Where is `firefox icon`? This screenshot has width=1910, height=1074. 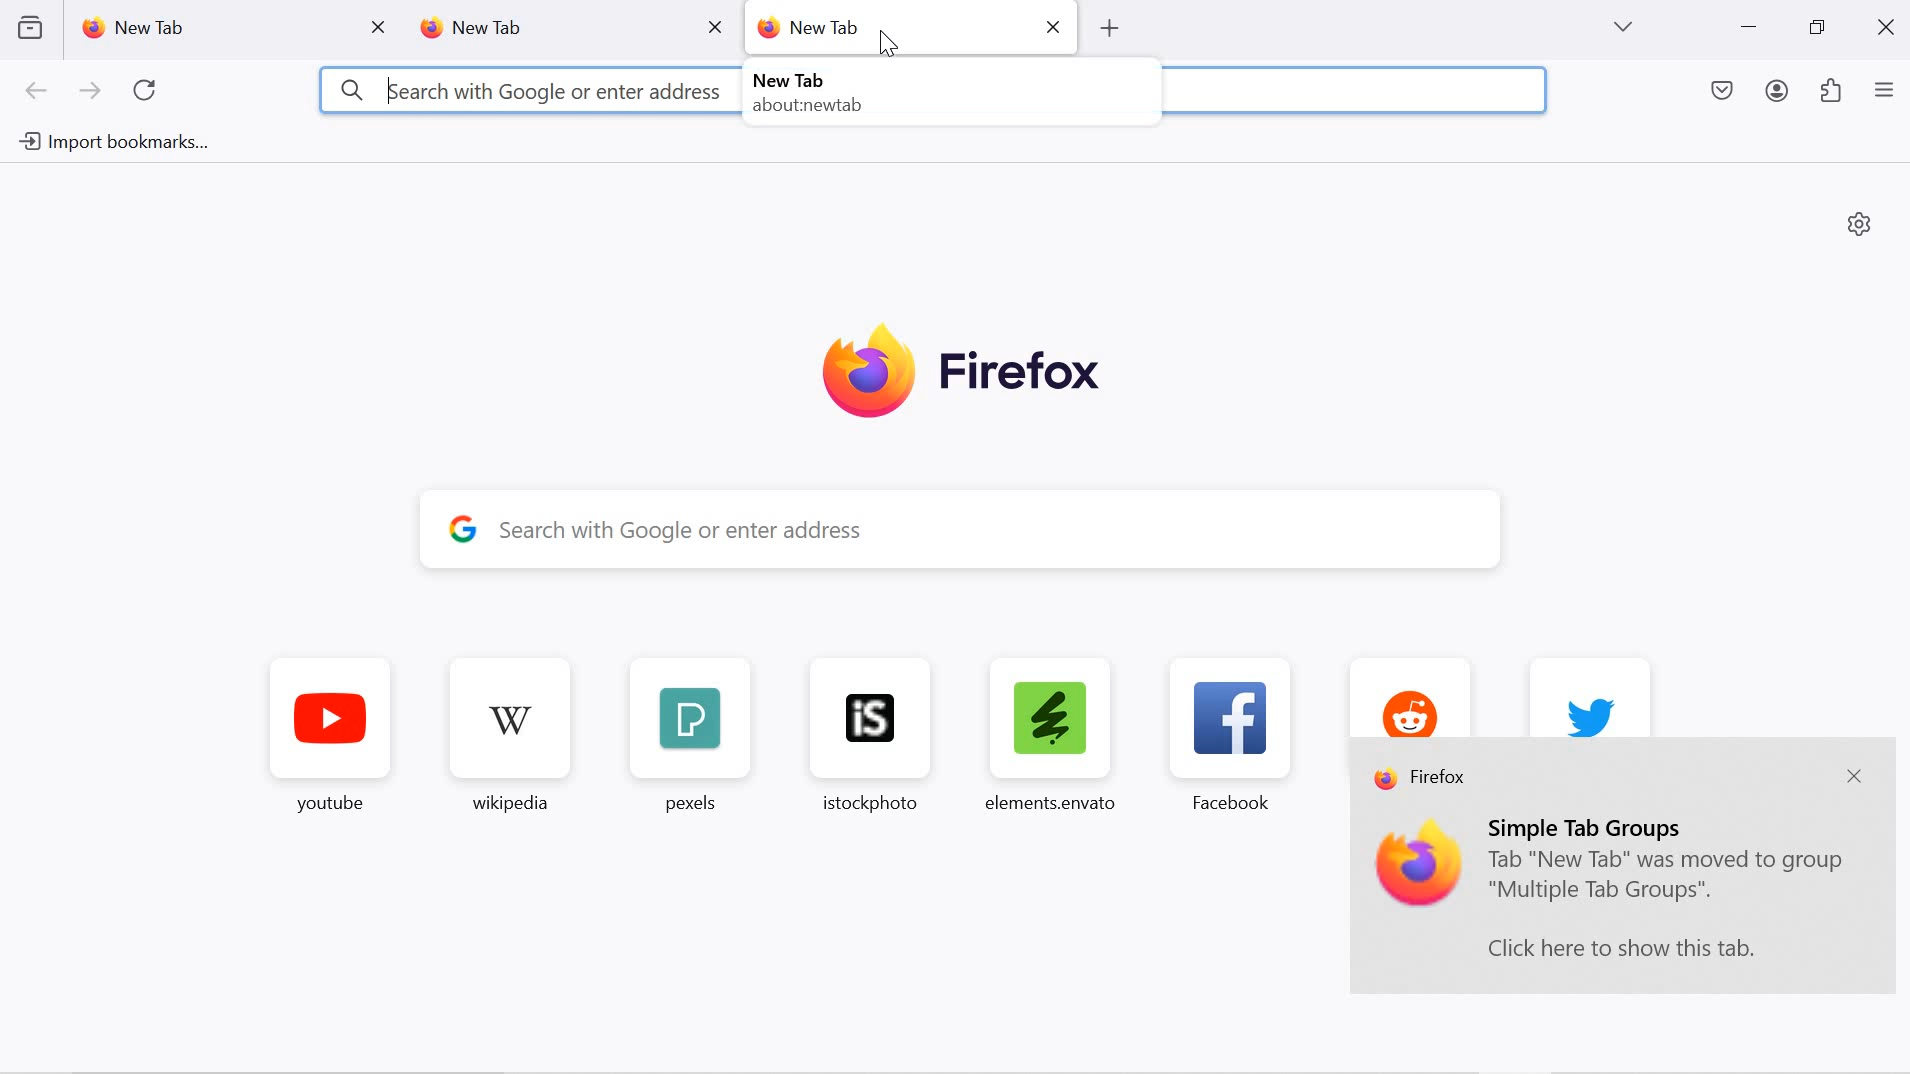
firefox icon is located at coordinates (1420, 866).